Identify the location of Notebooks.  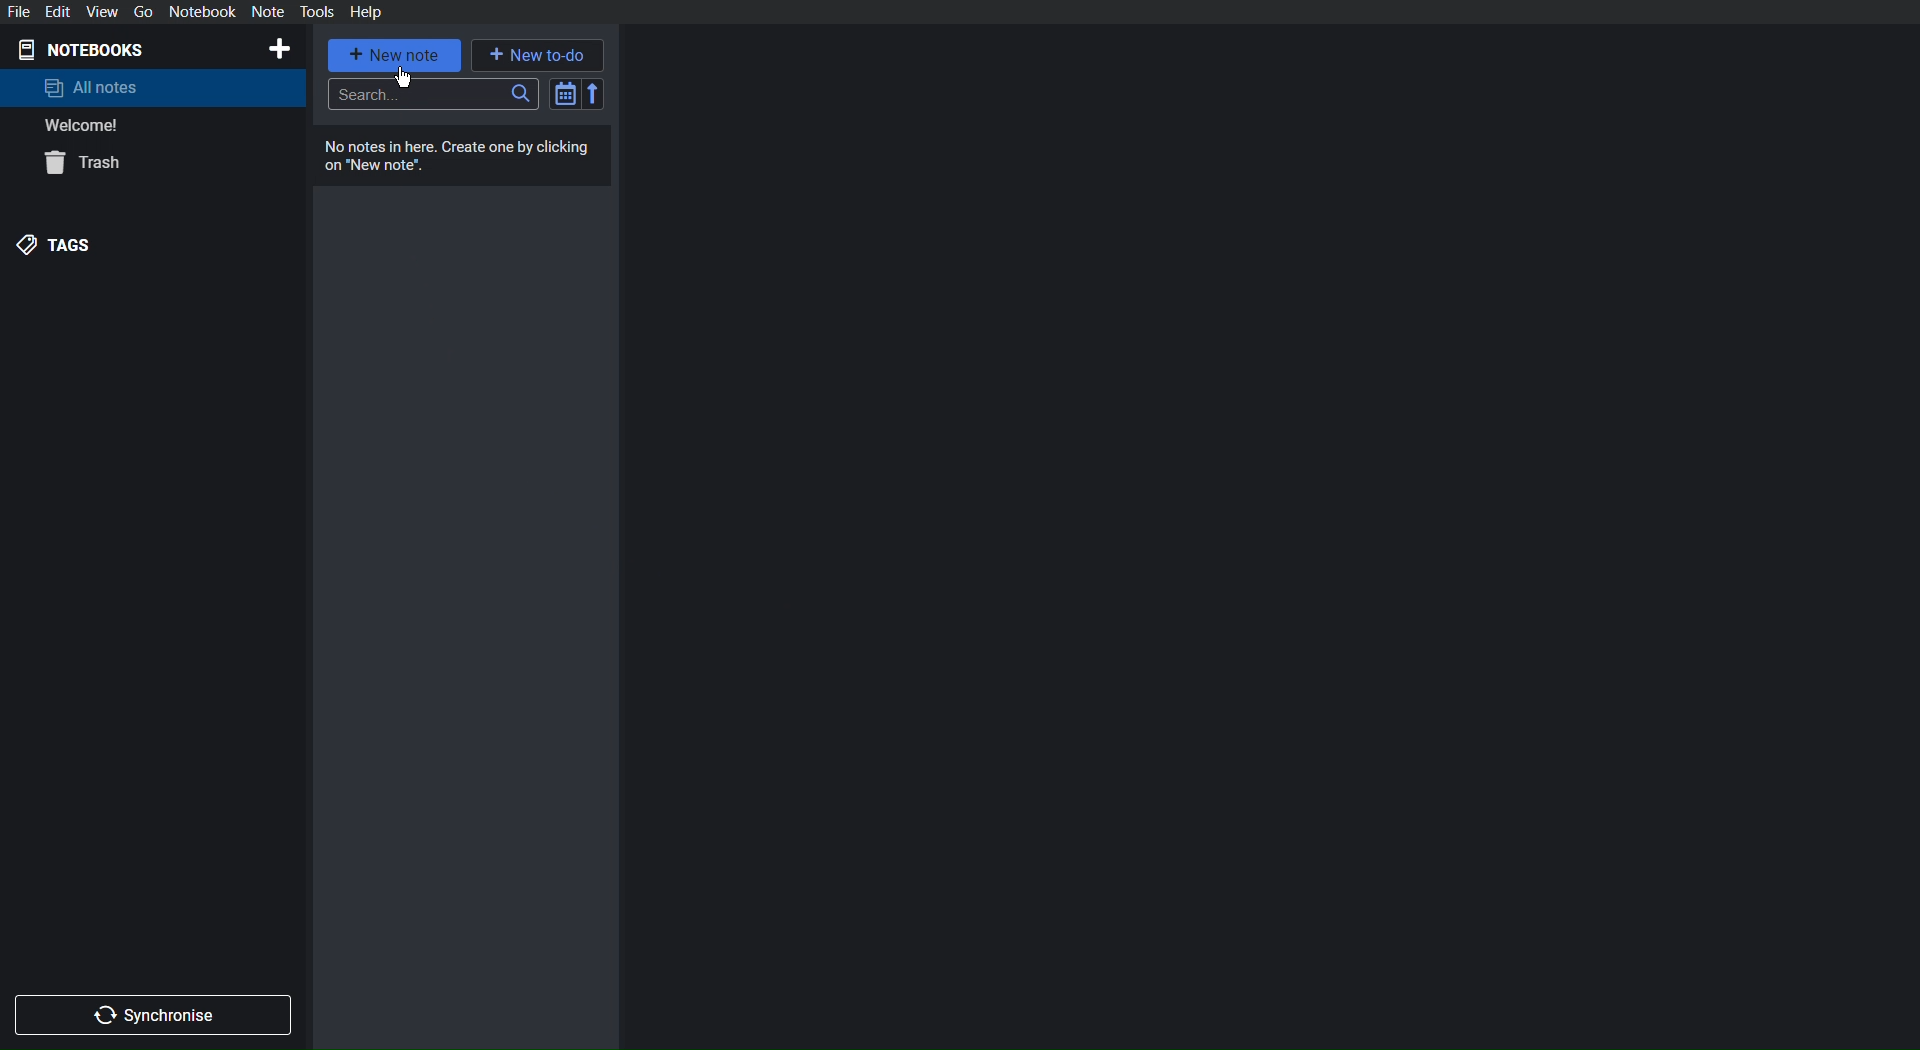
(91, 48).